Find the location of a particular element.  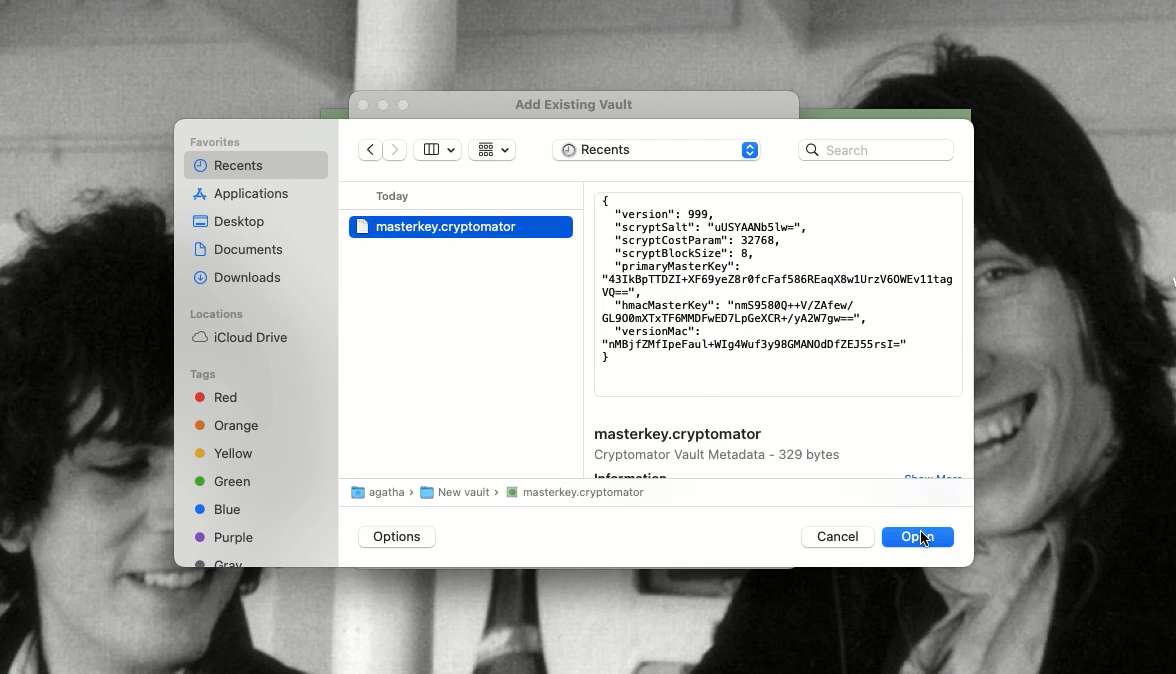

Blue is located at coordinates (218, 509).